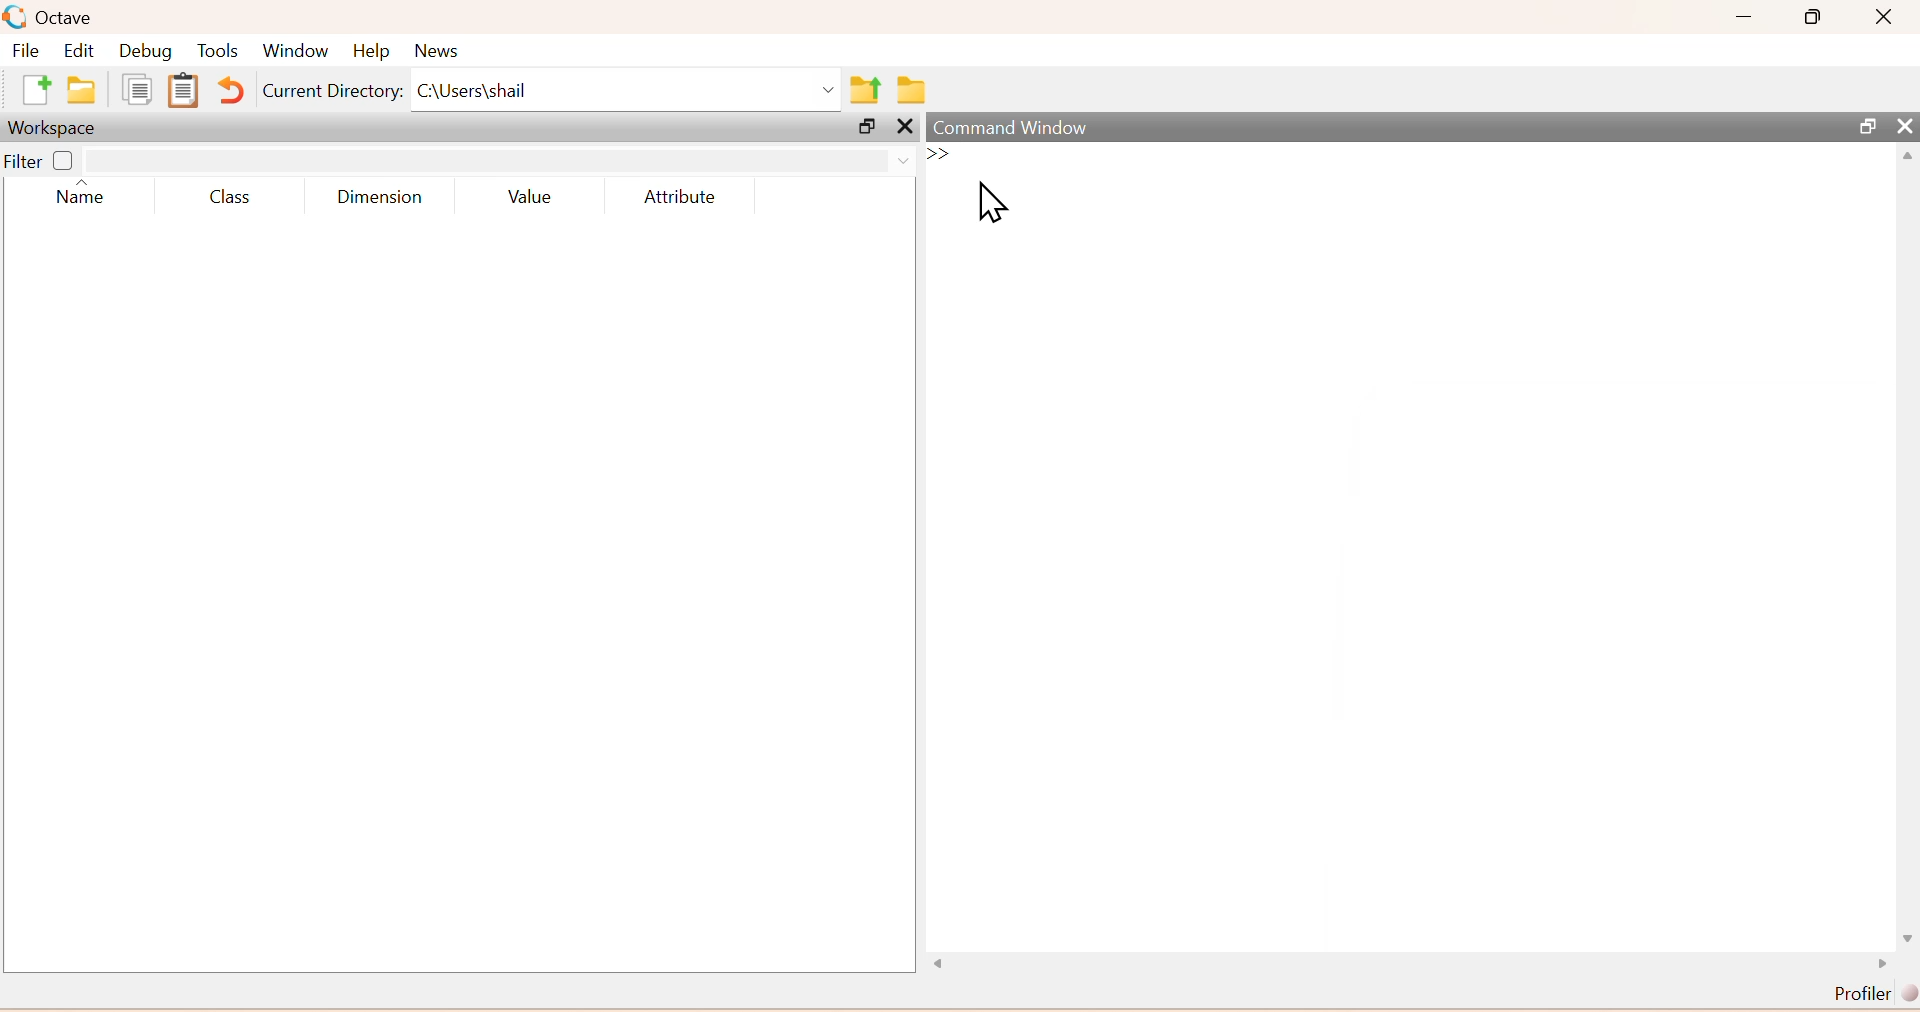 Image resolution: width=1920 pixels, height=1012 pixels. Describe the element at coordinates (234, 198) in the screenshot. I see `Class` at that location.